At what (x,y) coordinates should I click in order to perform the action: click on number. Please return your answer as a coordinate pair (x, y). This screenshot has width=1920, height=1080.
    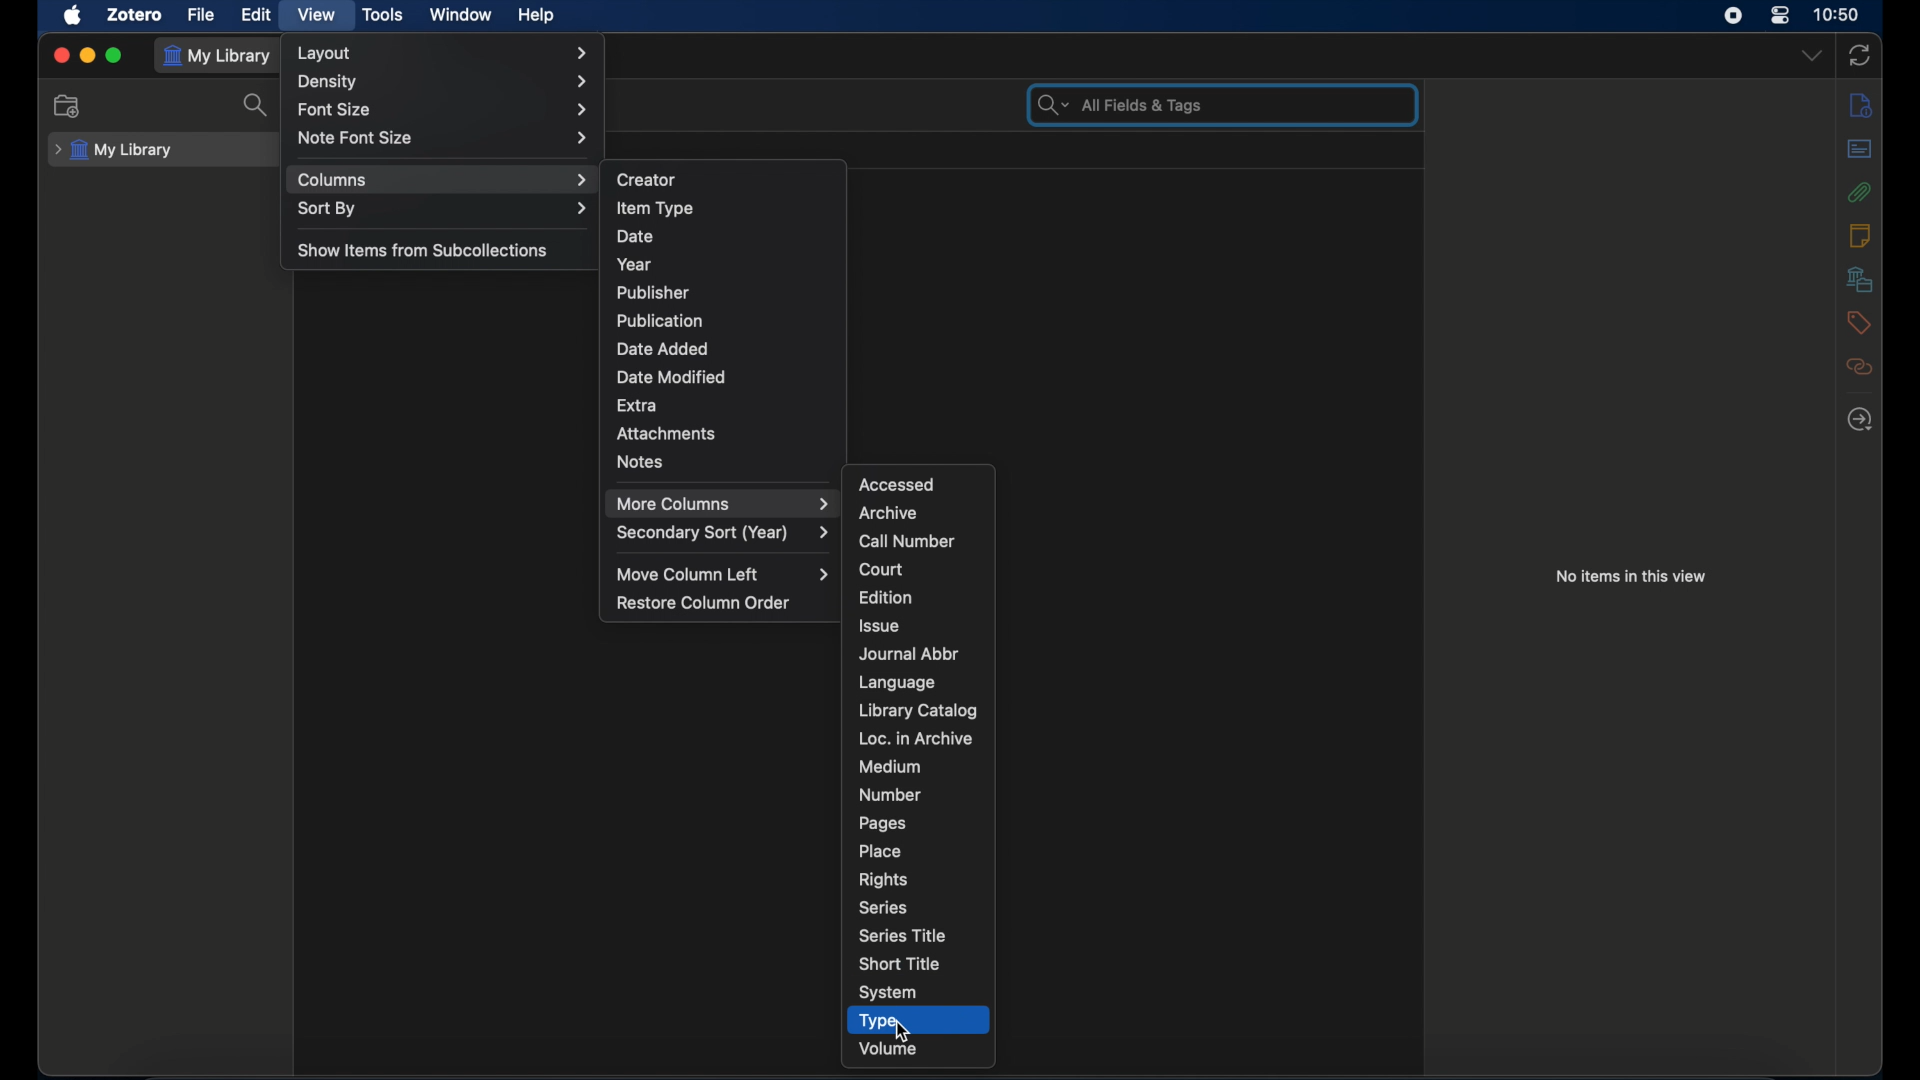
    Looking at the image, I should click on (890, 794).